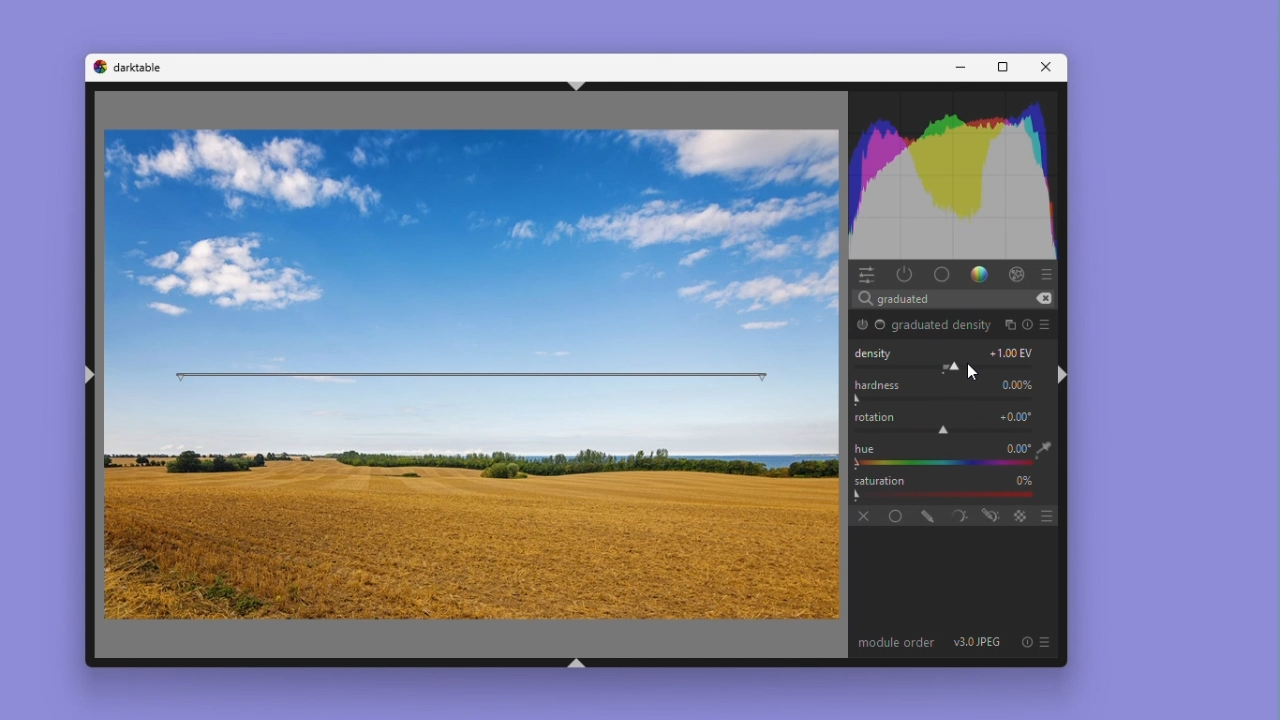 The width and height of the screenshot is (1280, 720). I want to click on shift+ctrl+r , so click(1064, 374).